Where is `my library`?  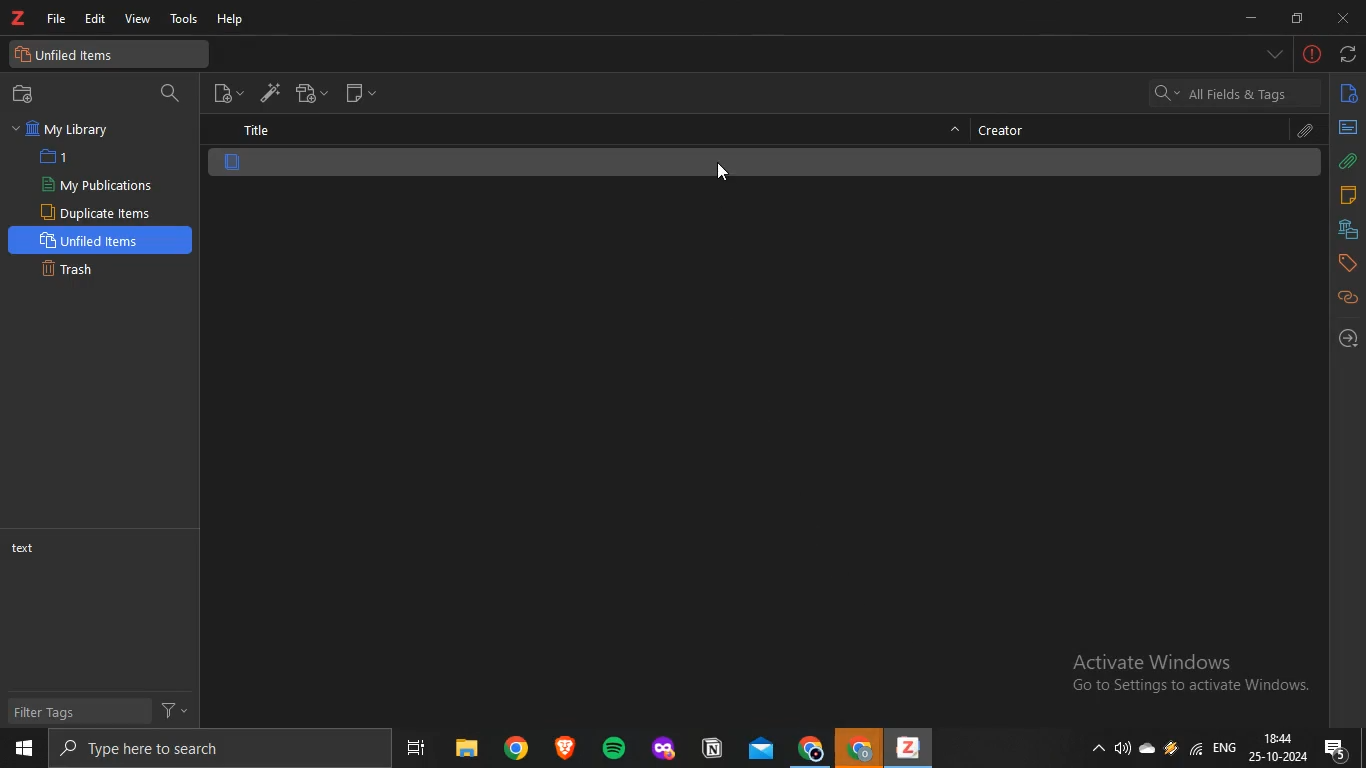 my library is located at coordinates (76, 128).